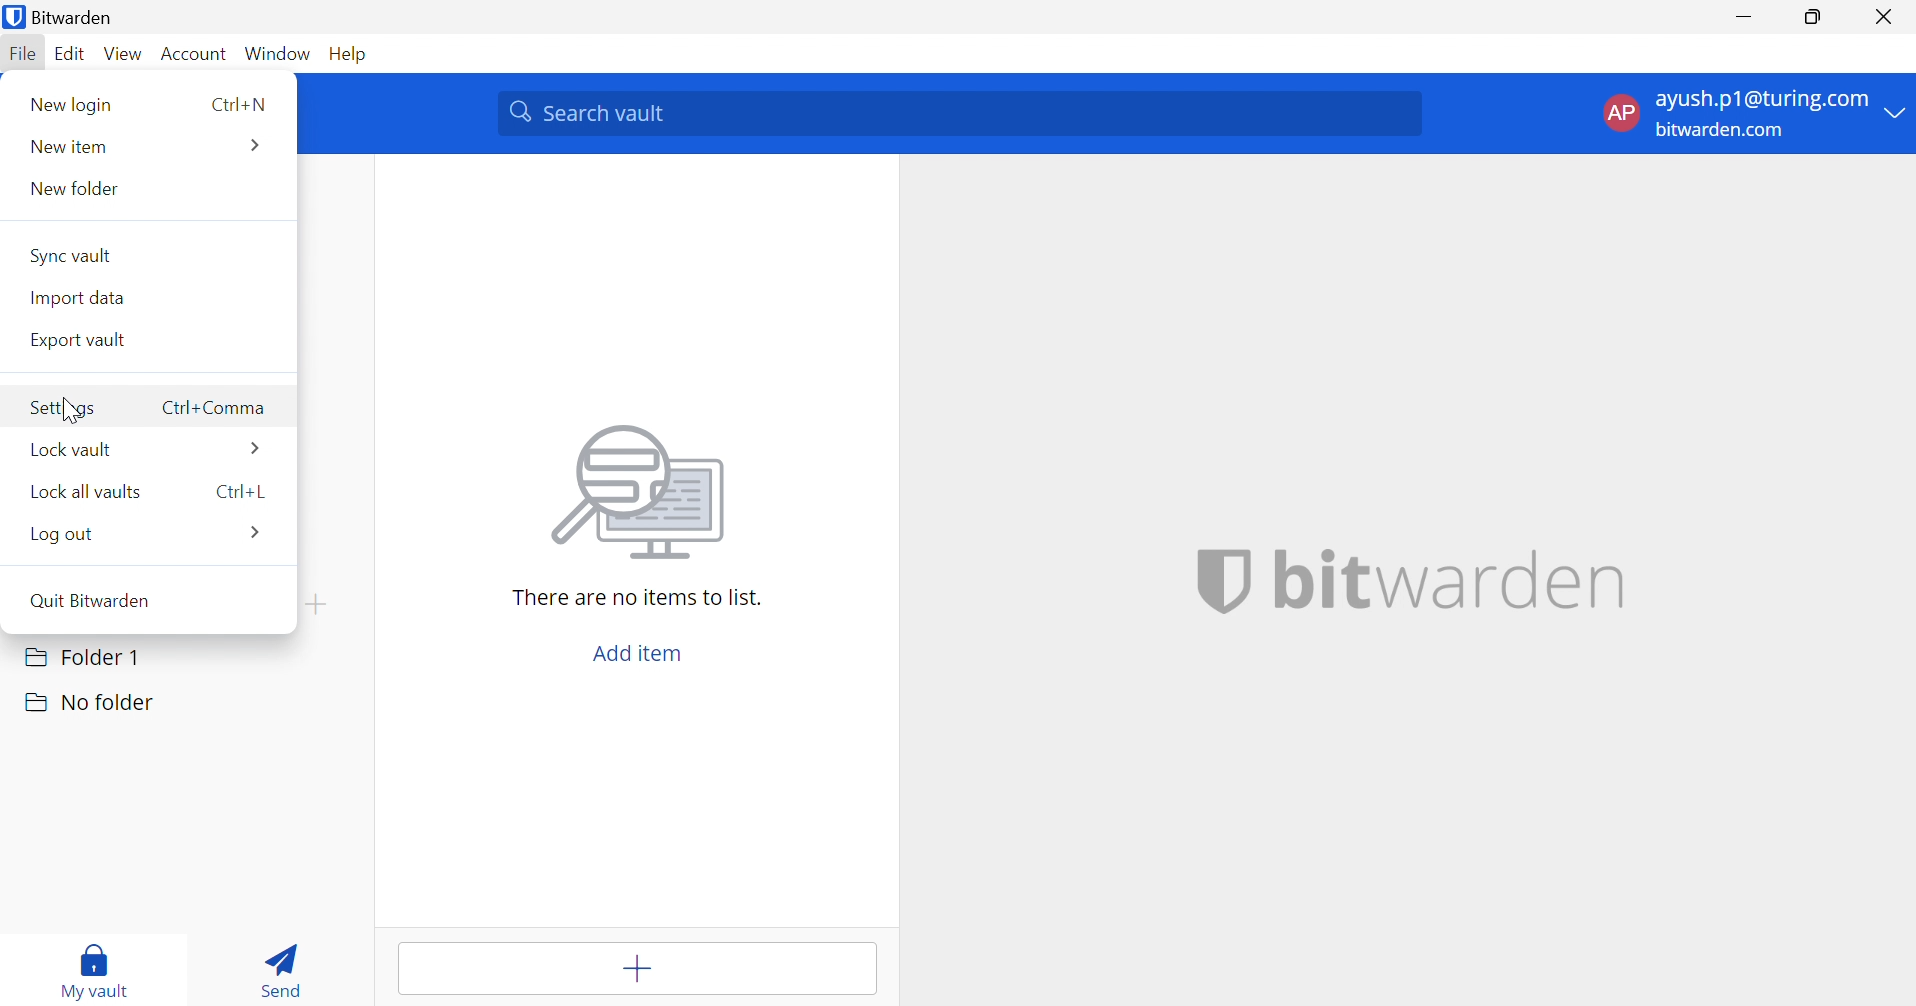 The image size is (1916, 1006). I want to click on Folder 1, so click(82, 655).